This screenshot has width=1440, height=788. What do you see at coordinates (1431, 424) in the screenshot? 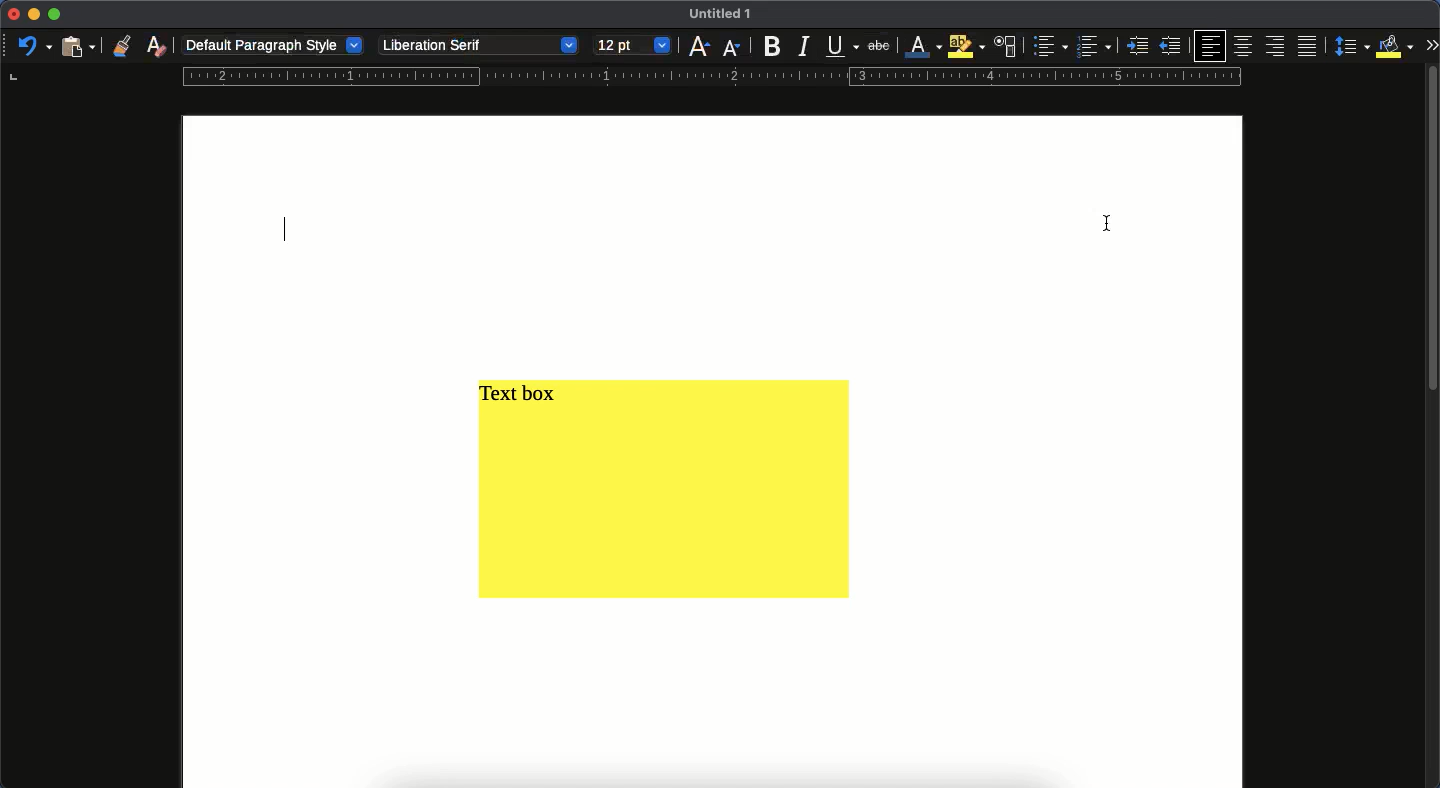
I see `scroll` at bounding box center [1431, 424].